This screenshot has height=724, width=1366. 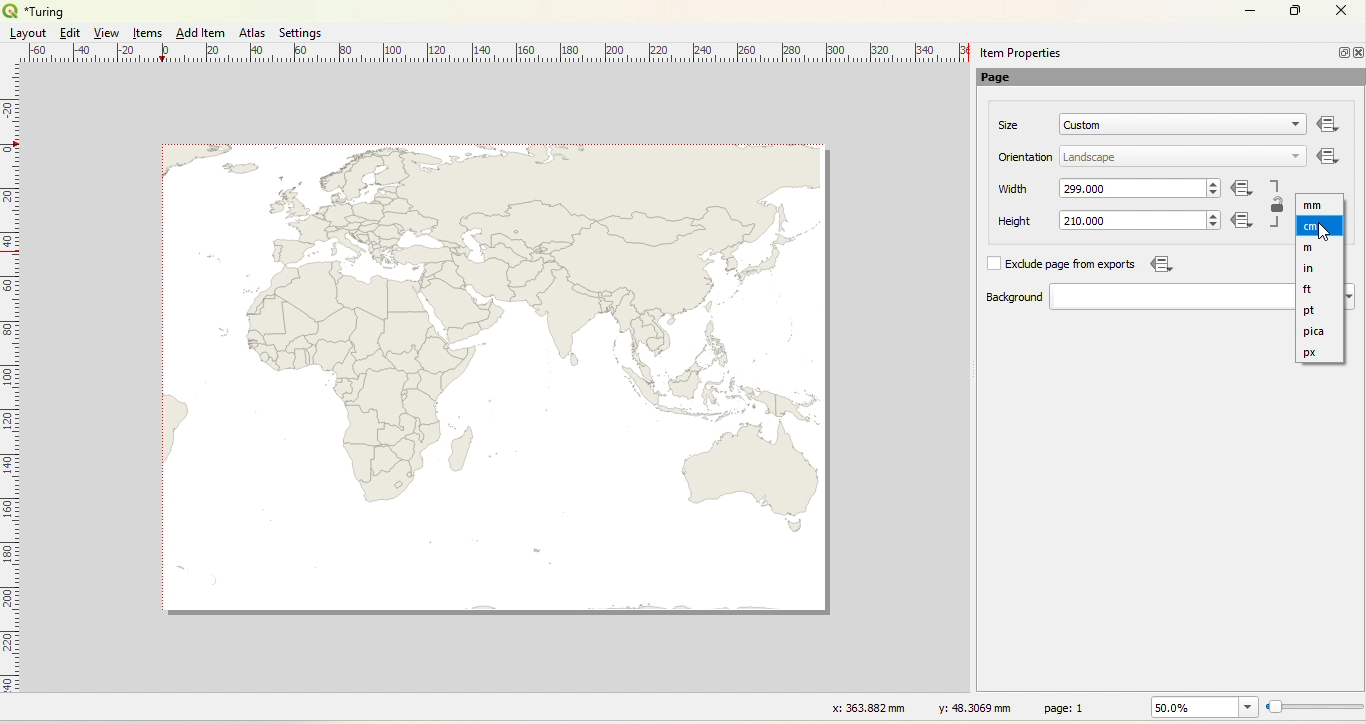 I want to click on exclude page from exports, so click(x=1074, y=265).